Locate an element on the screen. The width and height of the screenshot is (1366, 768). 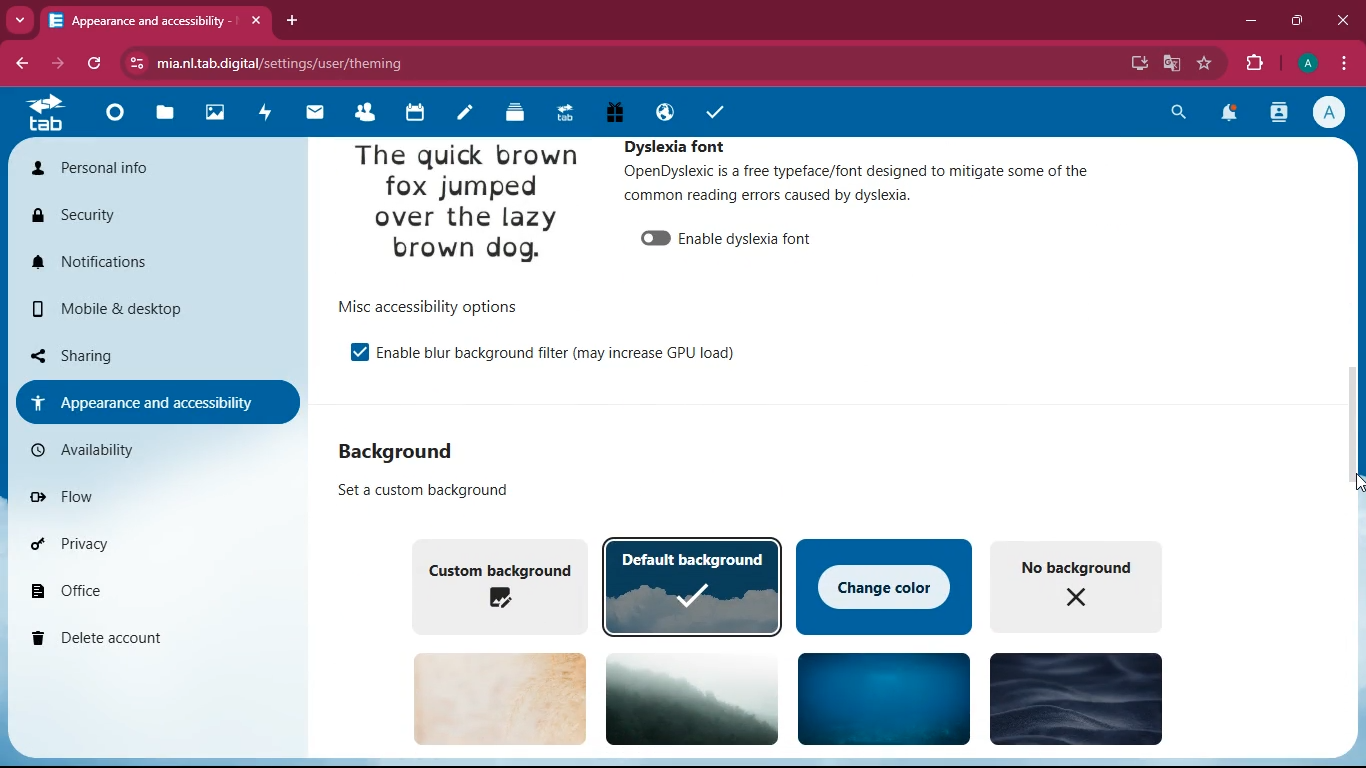
url is located at coordinates (266, 60).